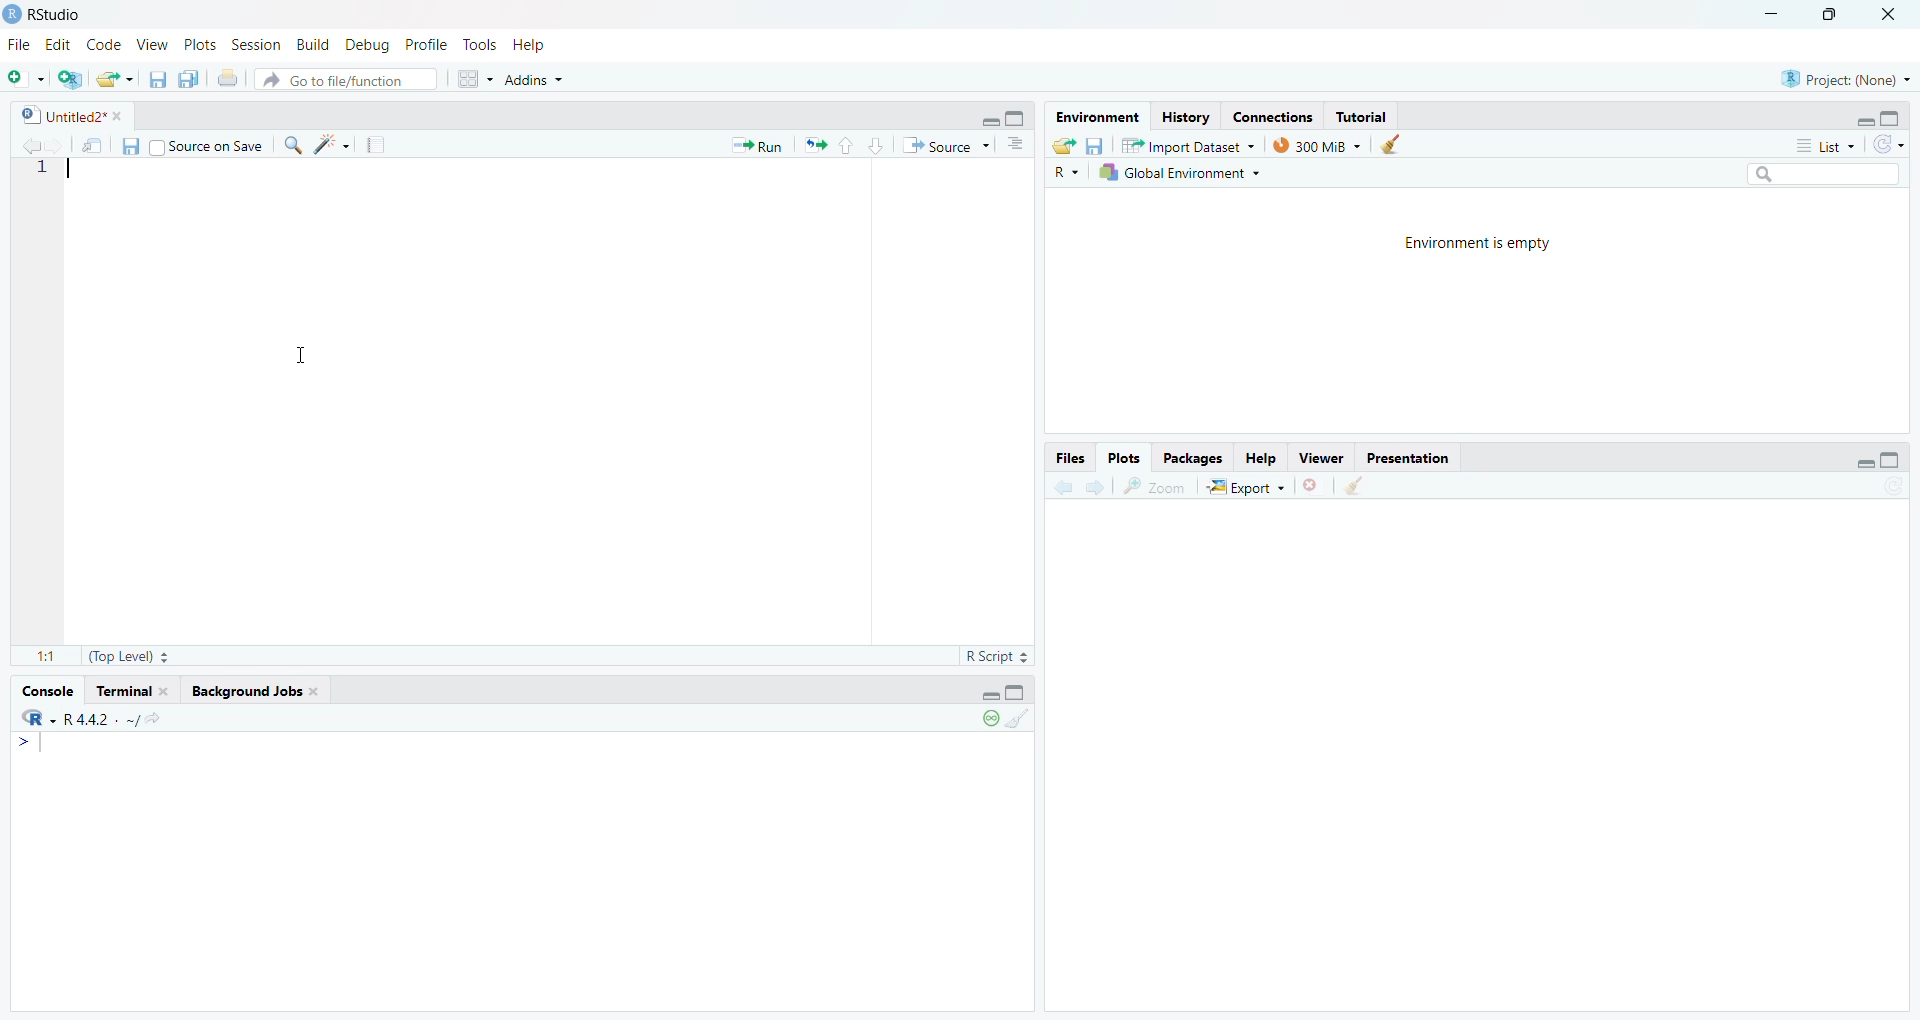 The image size is (1920, 1020). What do you see at coordinates (1409, 458) in the screenshot?
I see `Presentation` at bounding box center [1409, 458].